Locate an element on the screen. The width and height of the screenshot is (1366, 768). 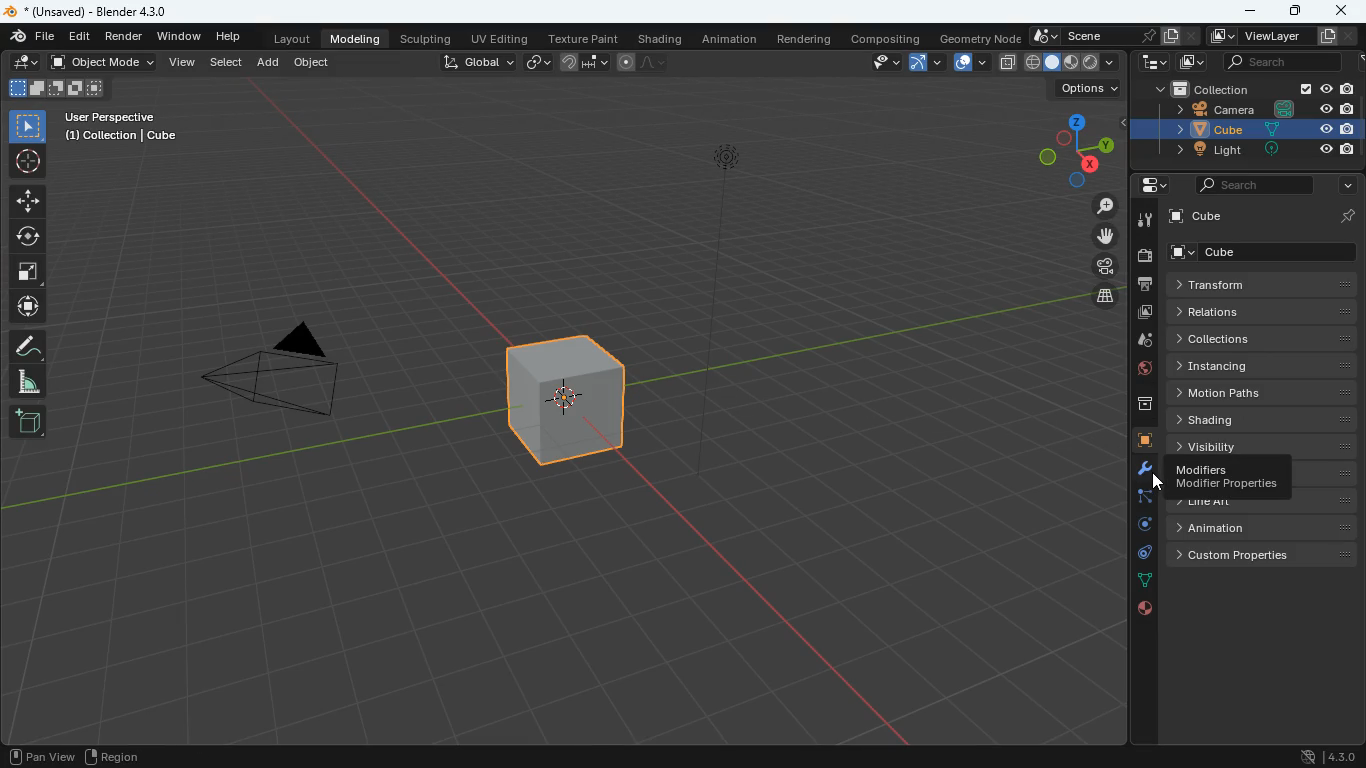
cursor is located at coordinates (1165, 488).